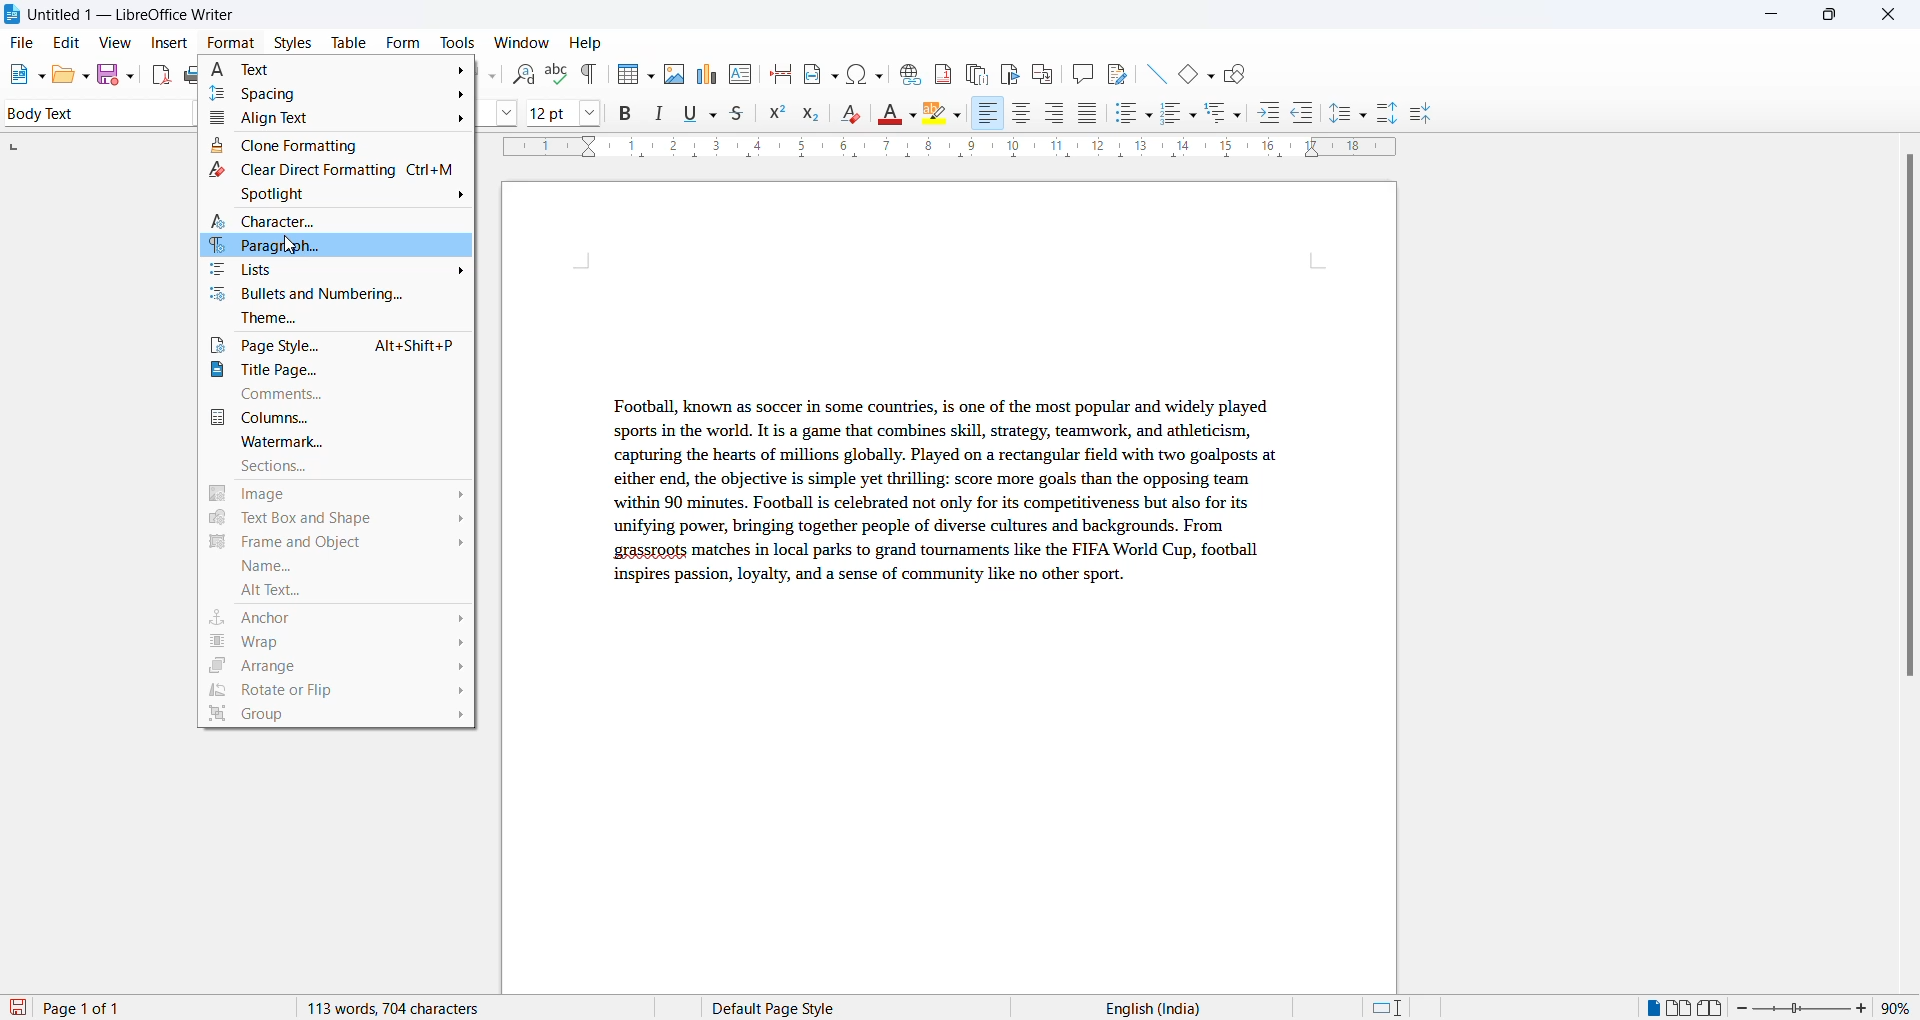  Describe the element at coordinates (338, 372) in the screenshot. I see `title page` at that location.